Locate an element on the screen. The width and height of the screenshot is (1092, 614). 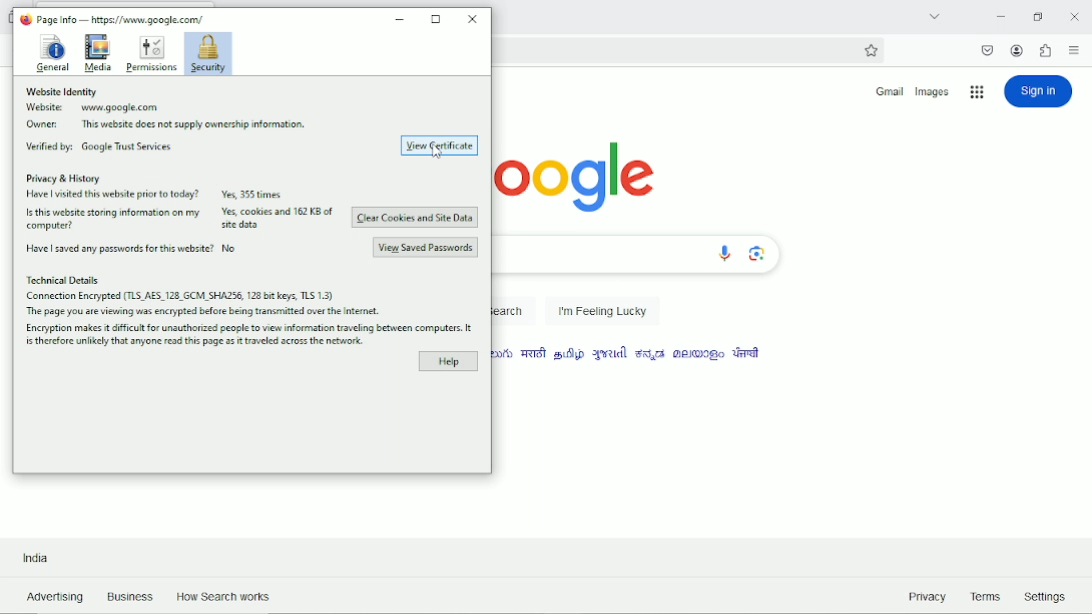
View saved passwords is located at coordinates (425, 246).